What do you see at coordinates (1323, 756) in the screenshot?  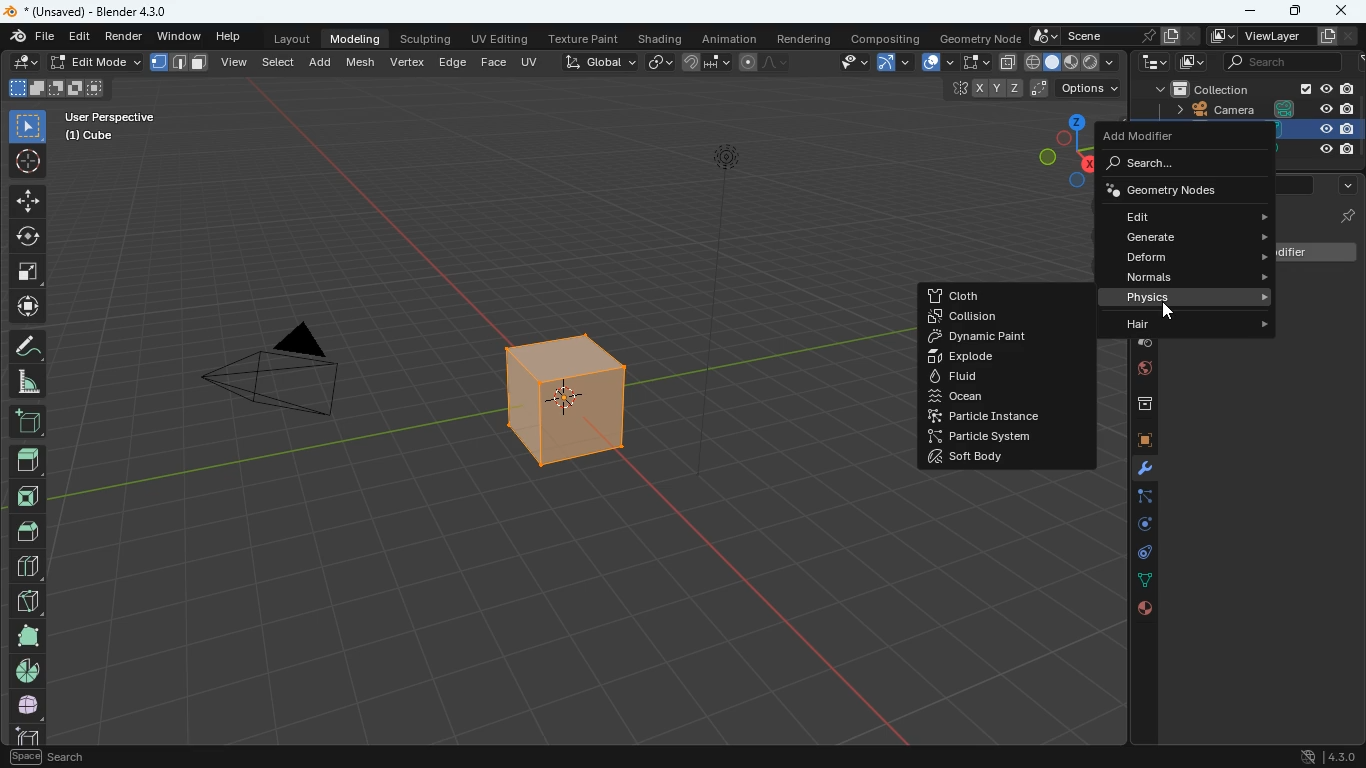 I see `4.3.0` at bounding box center [1323, 756].